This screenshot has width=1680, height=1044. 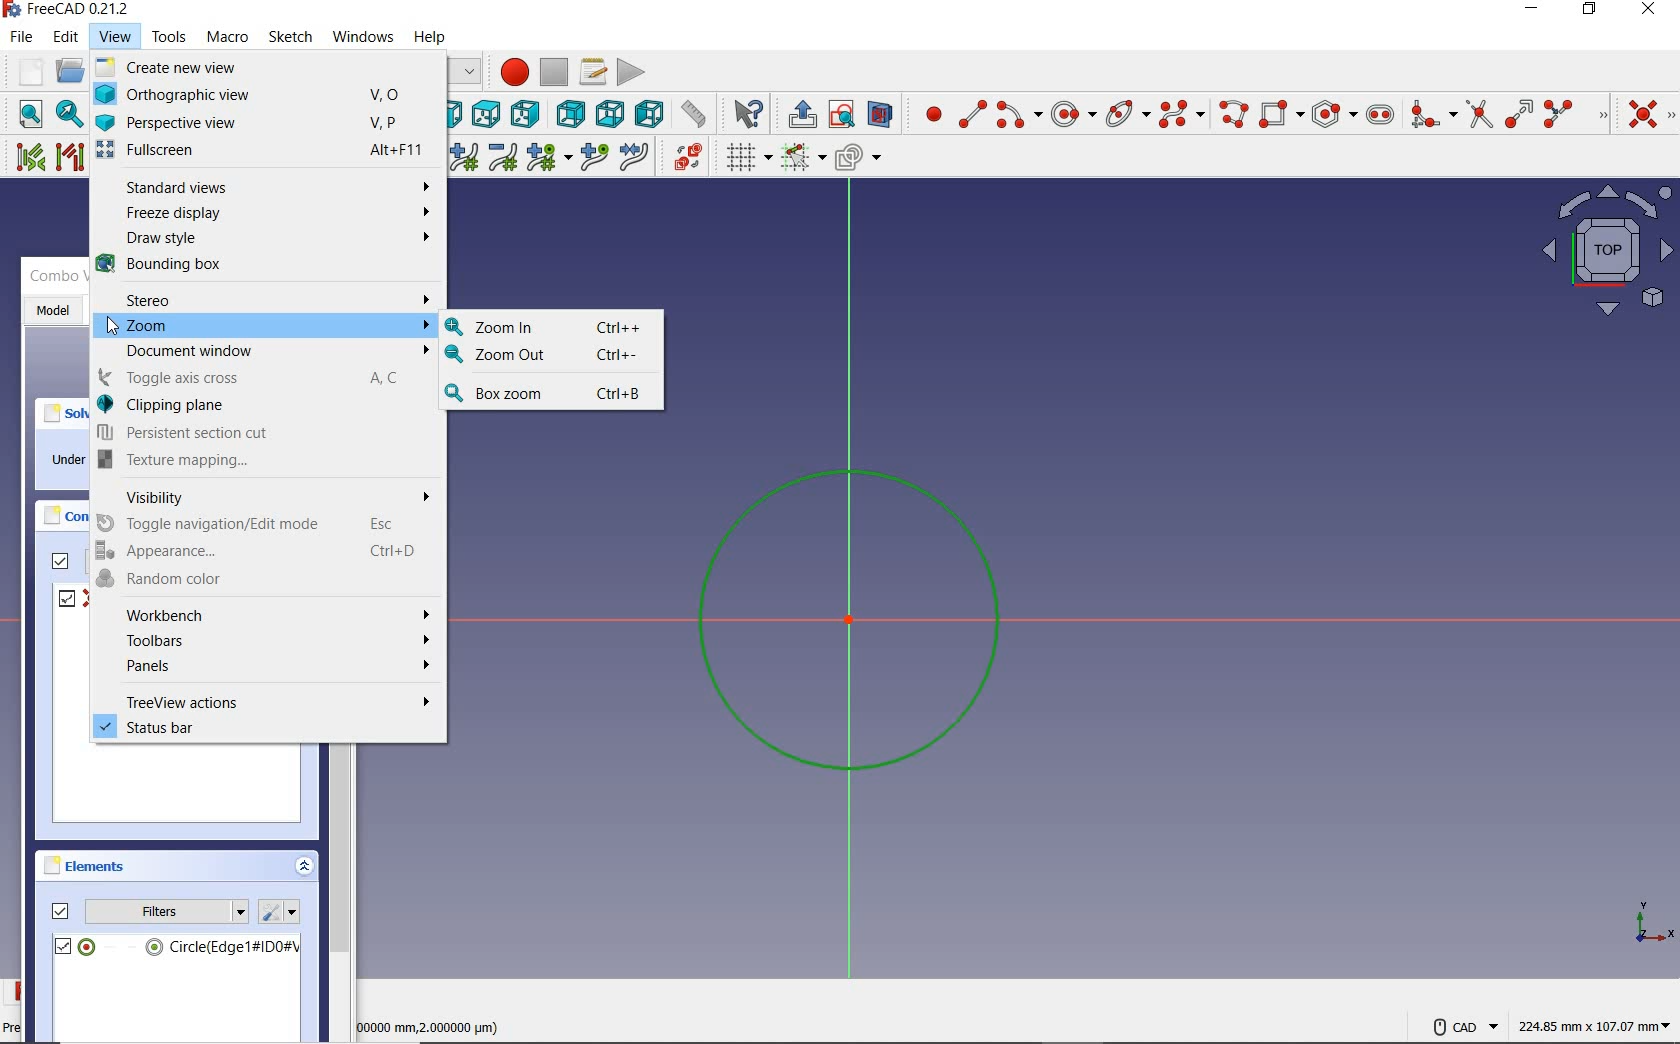 What do you see at coordinates (268, 497) in the screenshot?
I see `Visibility` at bounding box center [268, 497].